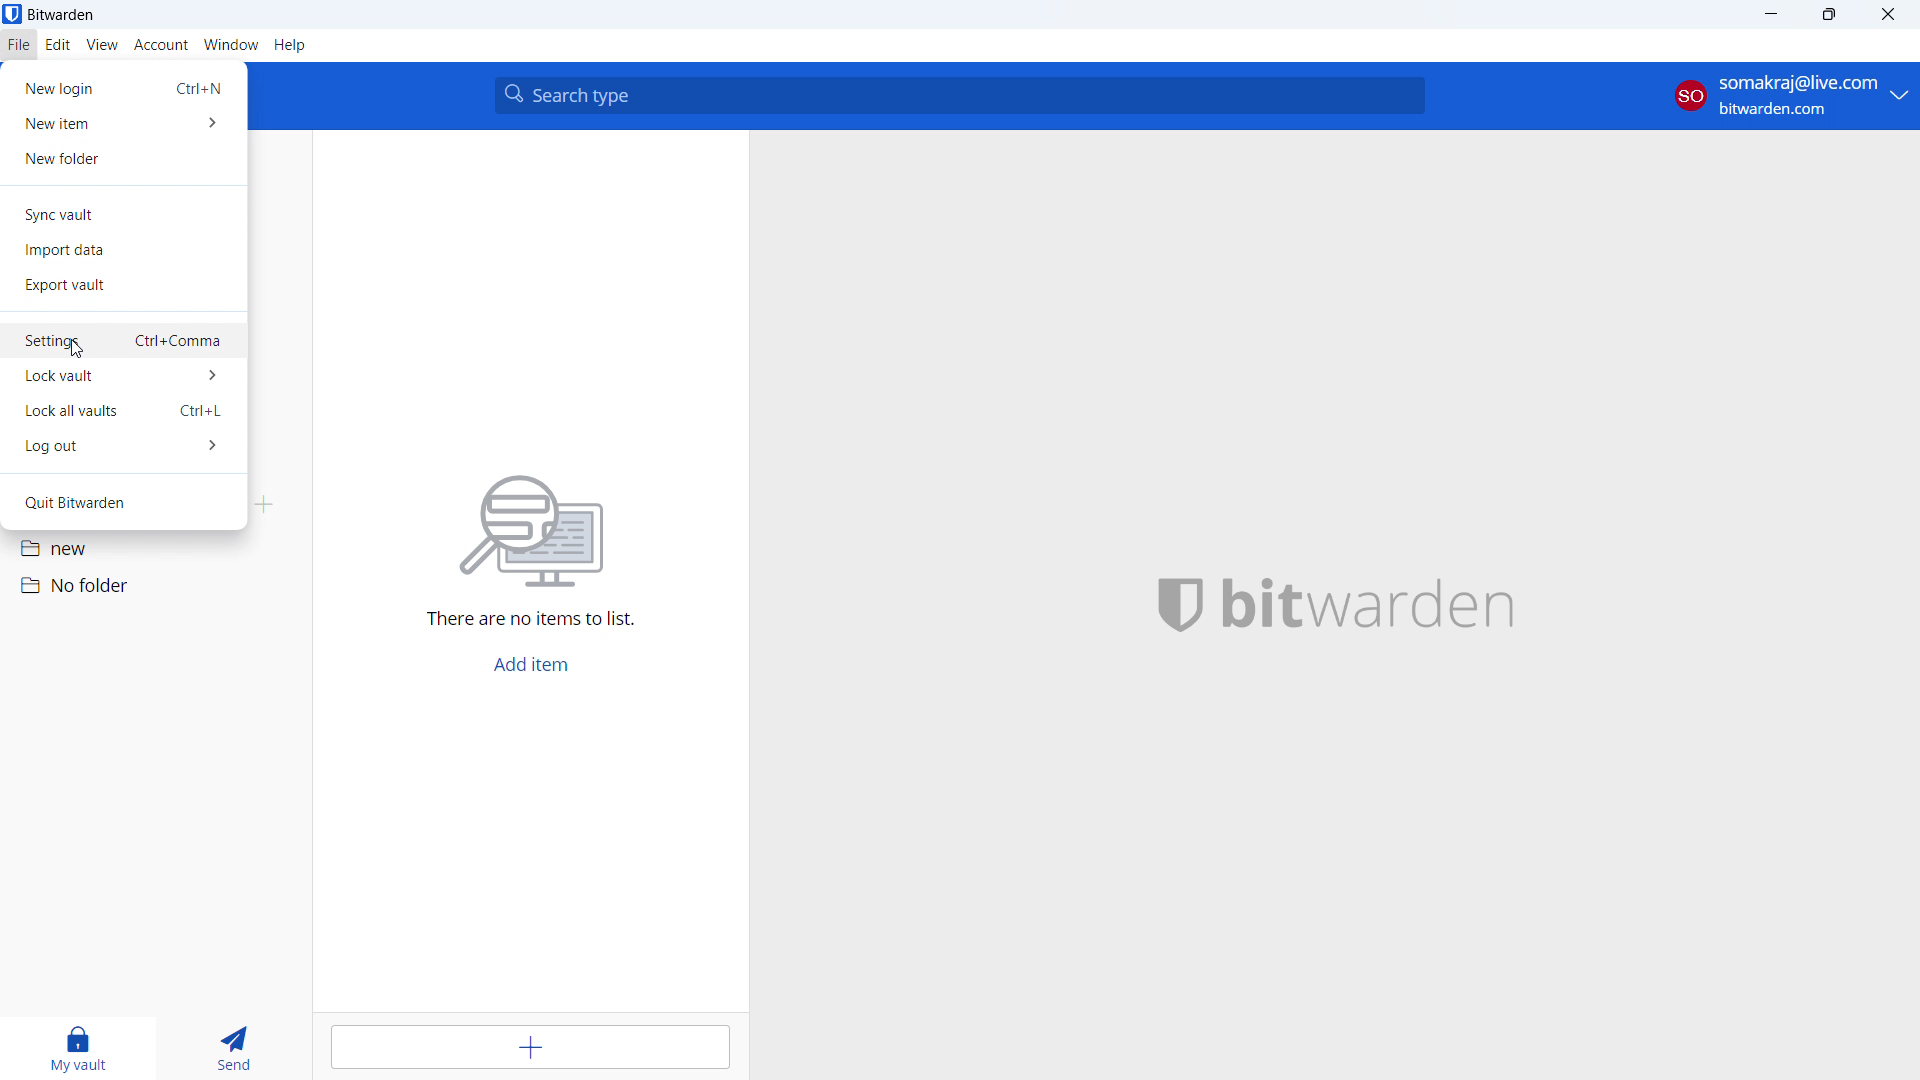  I want to click on title, so click(62, 14).